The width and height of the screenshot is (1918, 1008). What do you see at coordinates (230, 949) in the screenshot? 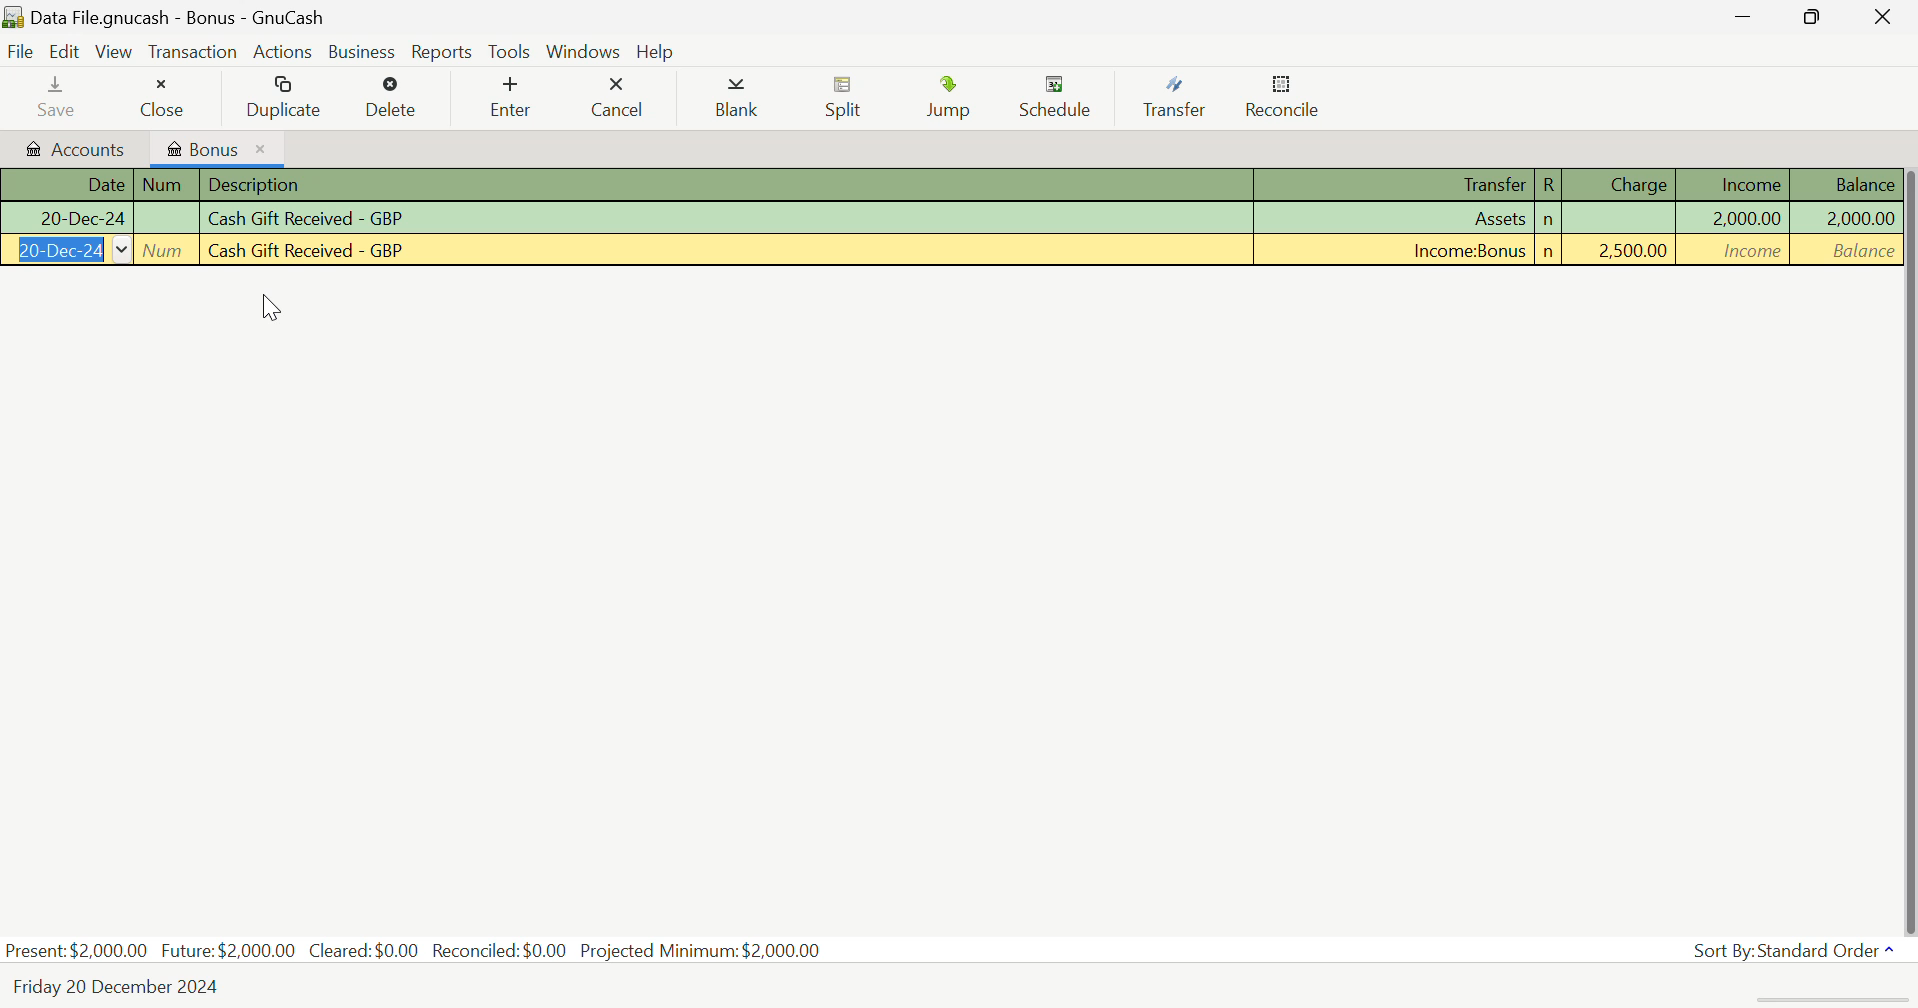
I see `Future` at bounding box center [230, 949].